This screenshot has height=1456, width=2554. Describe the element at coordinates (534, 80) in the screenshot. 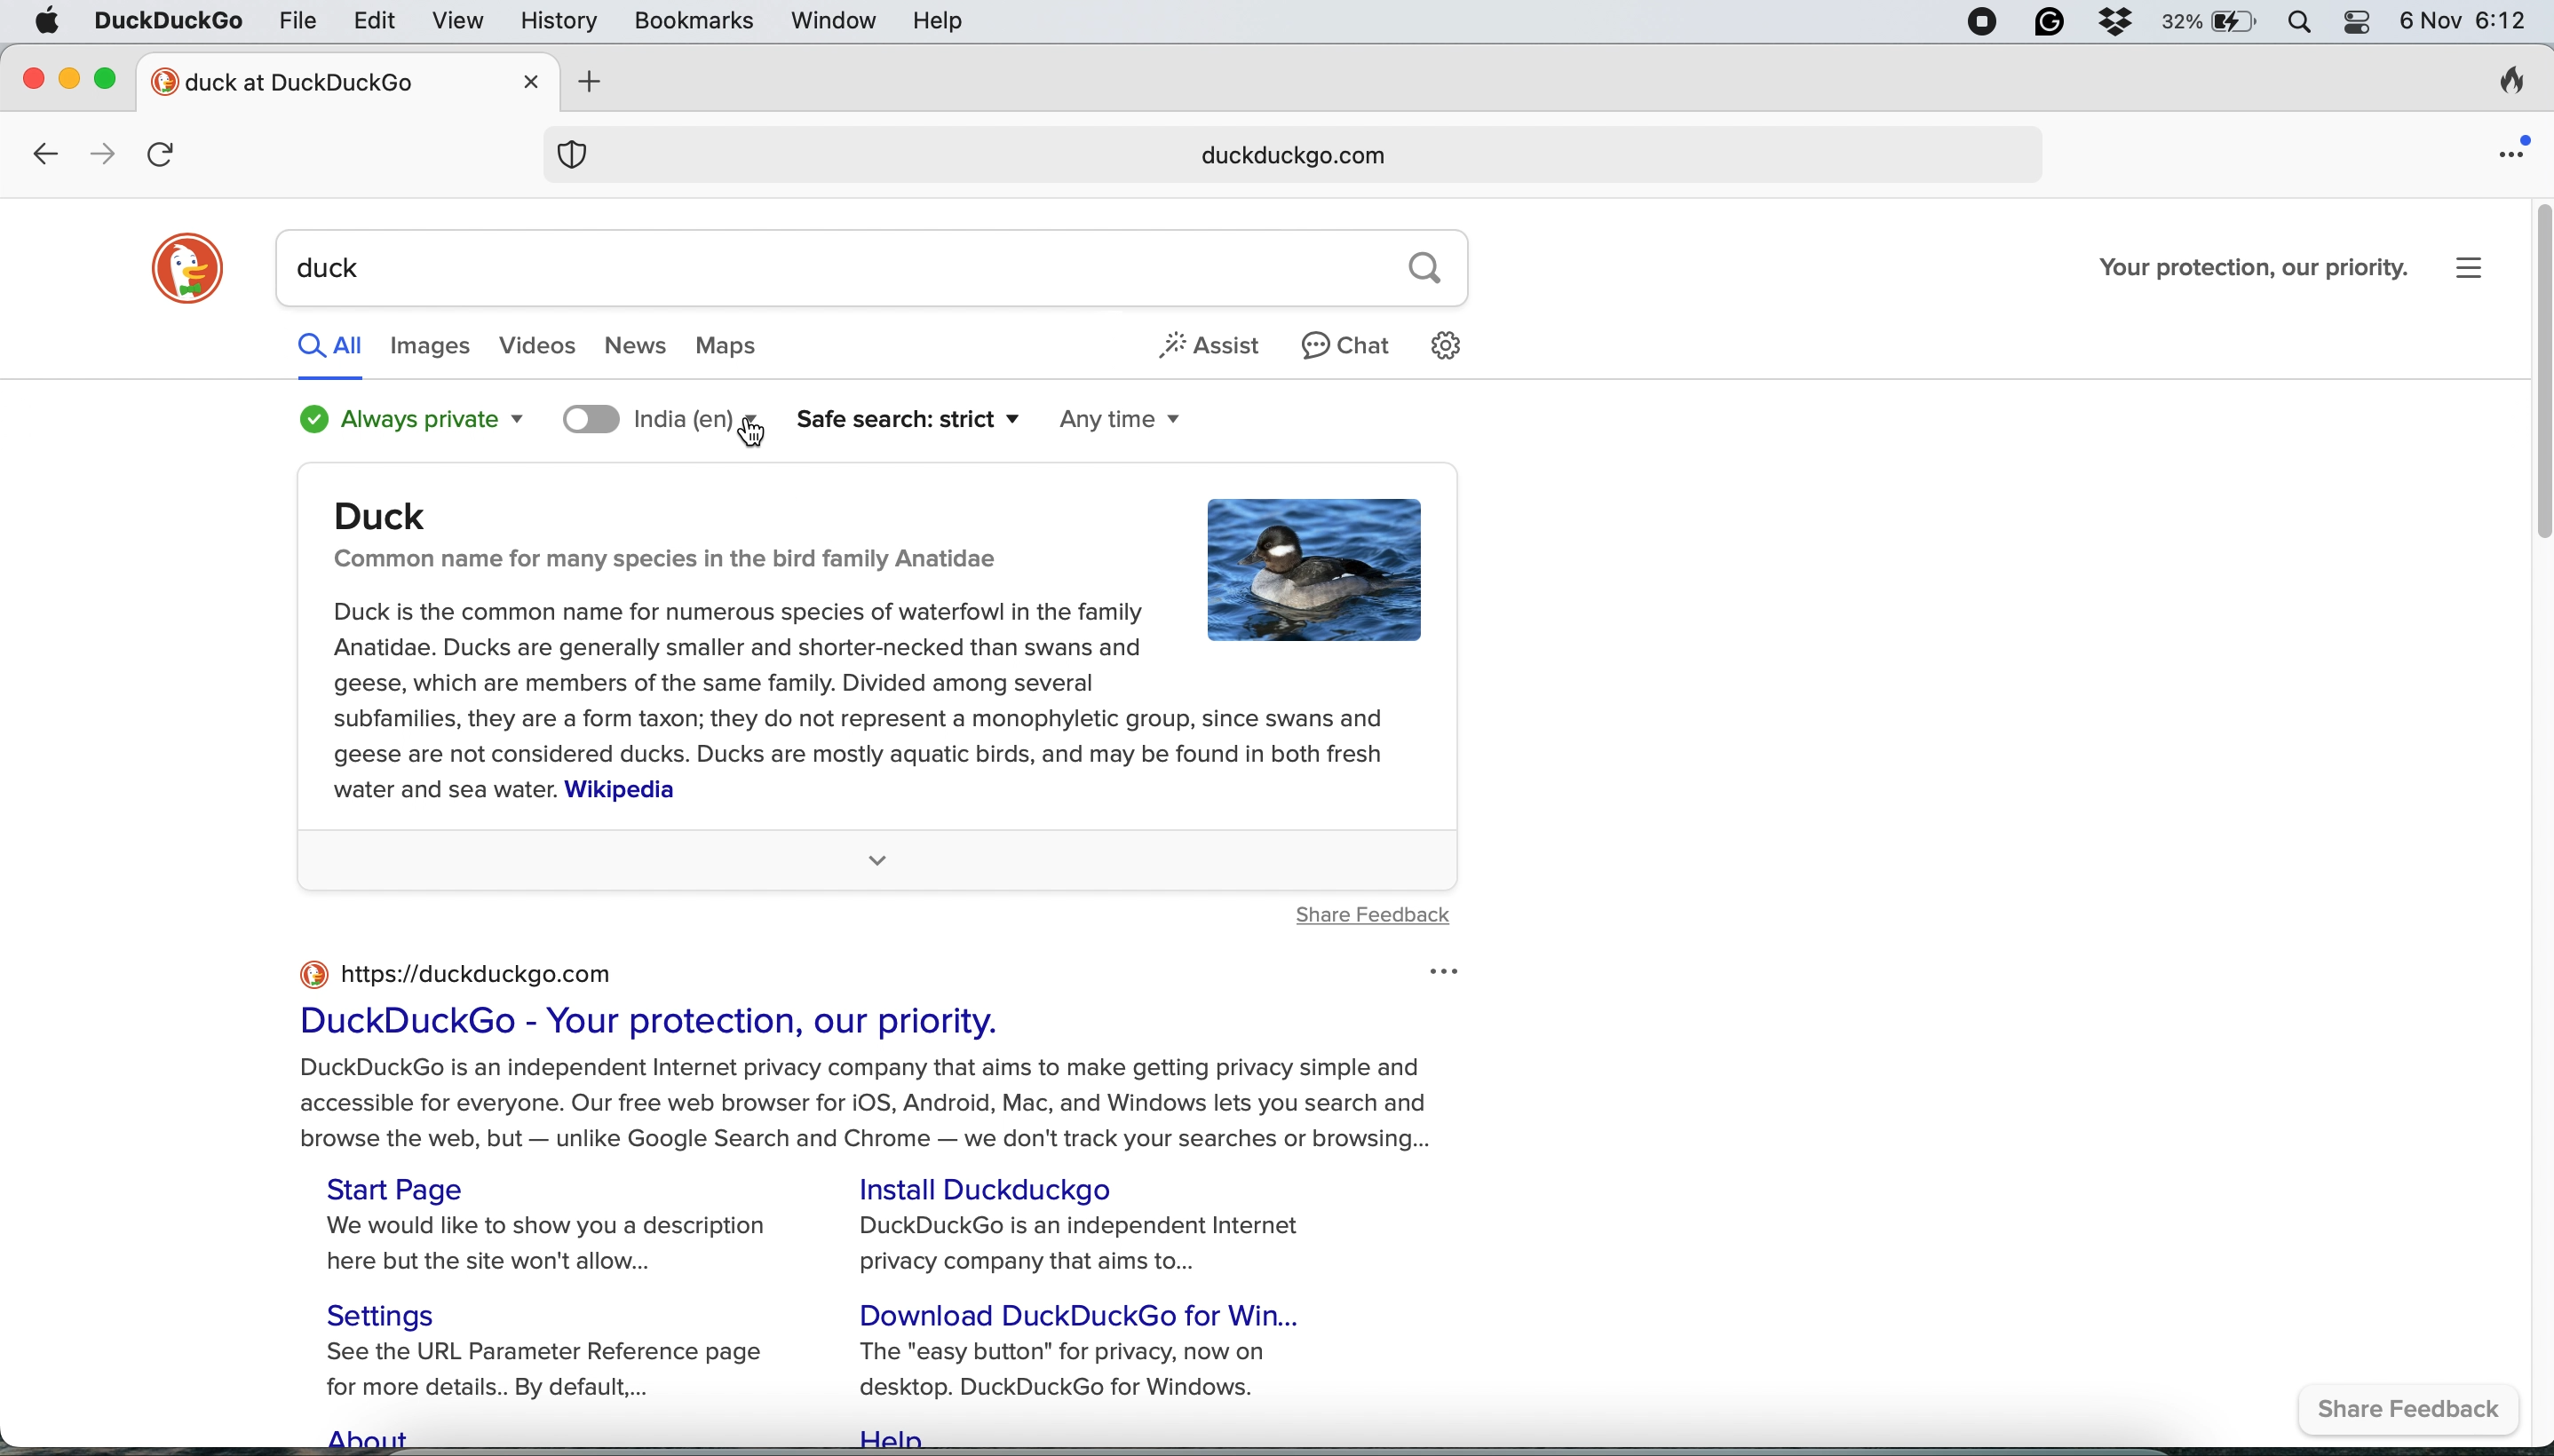

I see `close` at that location.